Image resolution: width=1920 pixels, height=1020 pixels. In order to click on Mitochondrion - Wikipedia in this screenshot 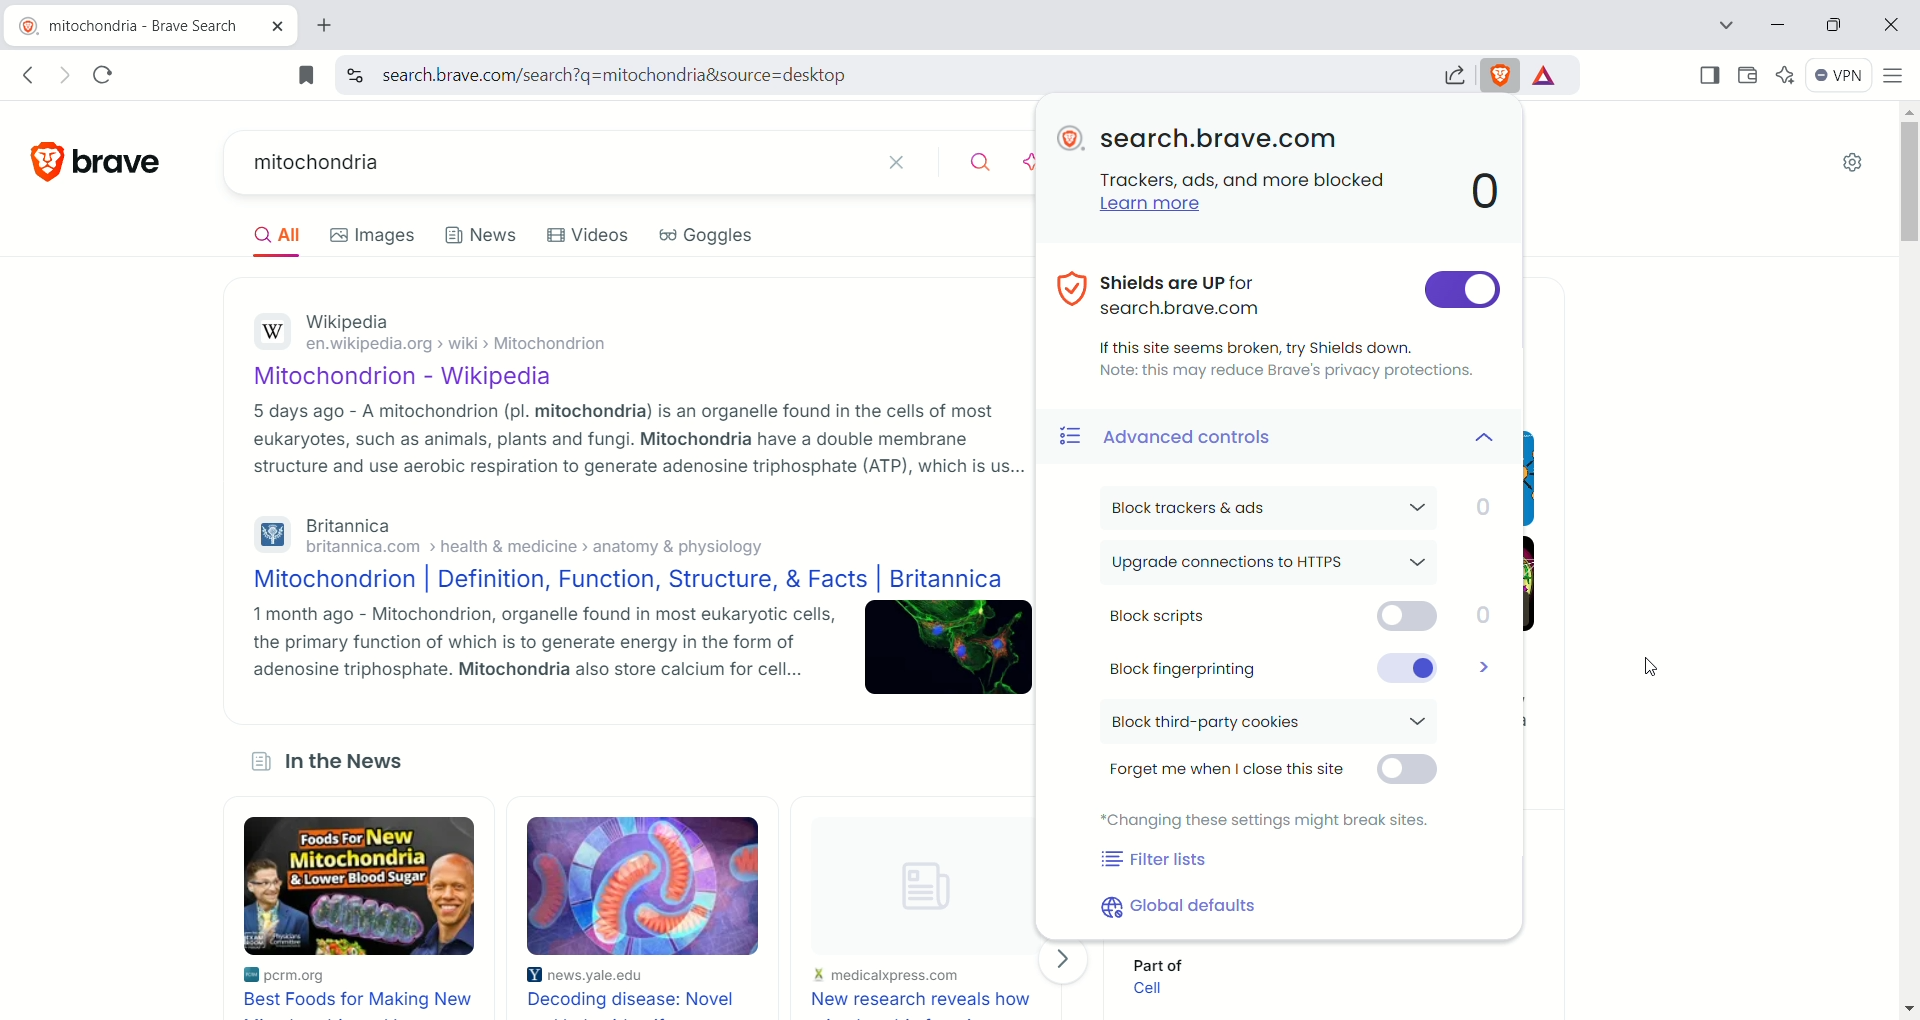, I will do `click(422, 379)`.